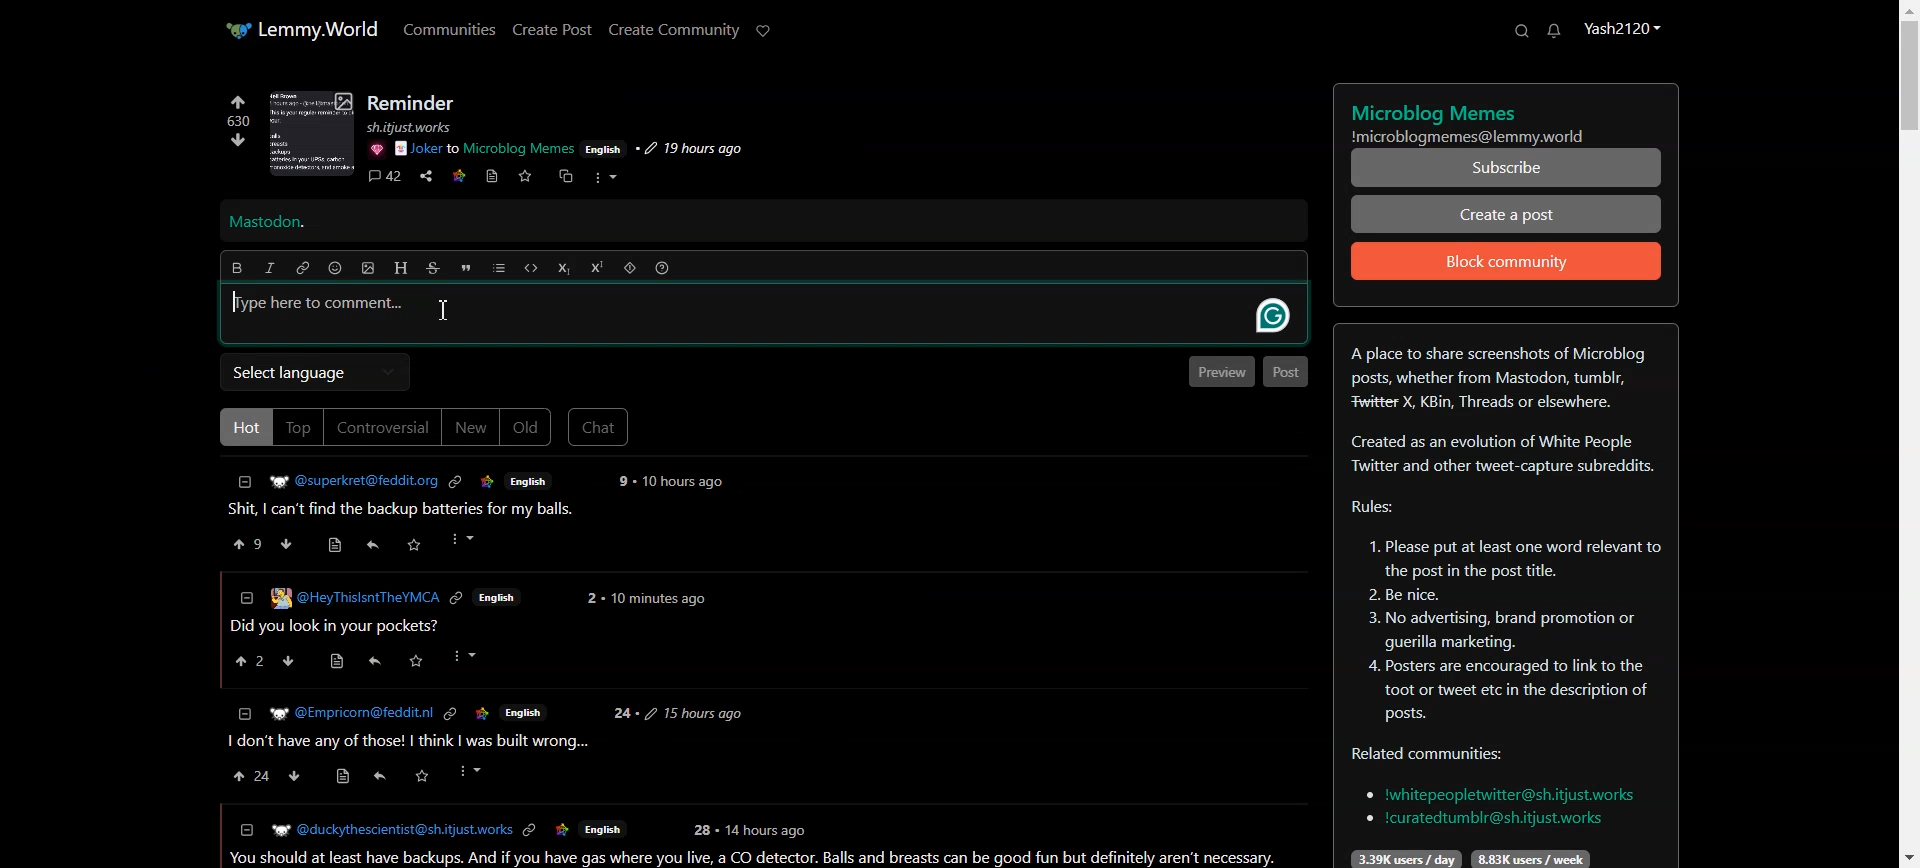  Describe the element at coordinates (524, 176) in the screenshot. I see `Save` at that location.